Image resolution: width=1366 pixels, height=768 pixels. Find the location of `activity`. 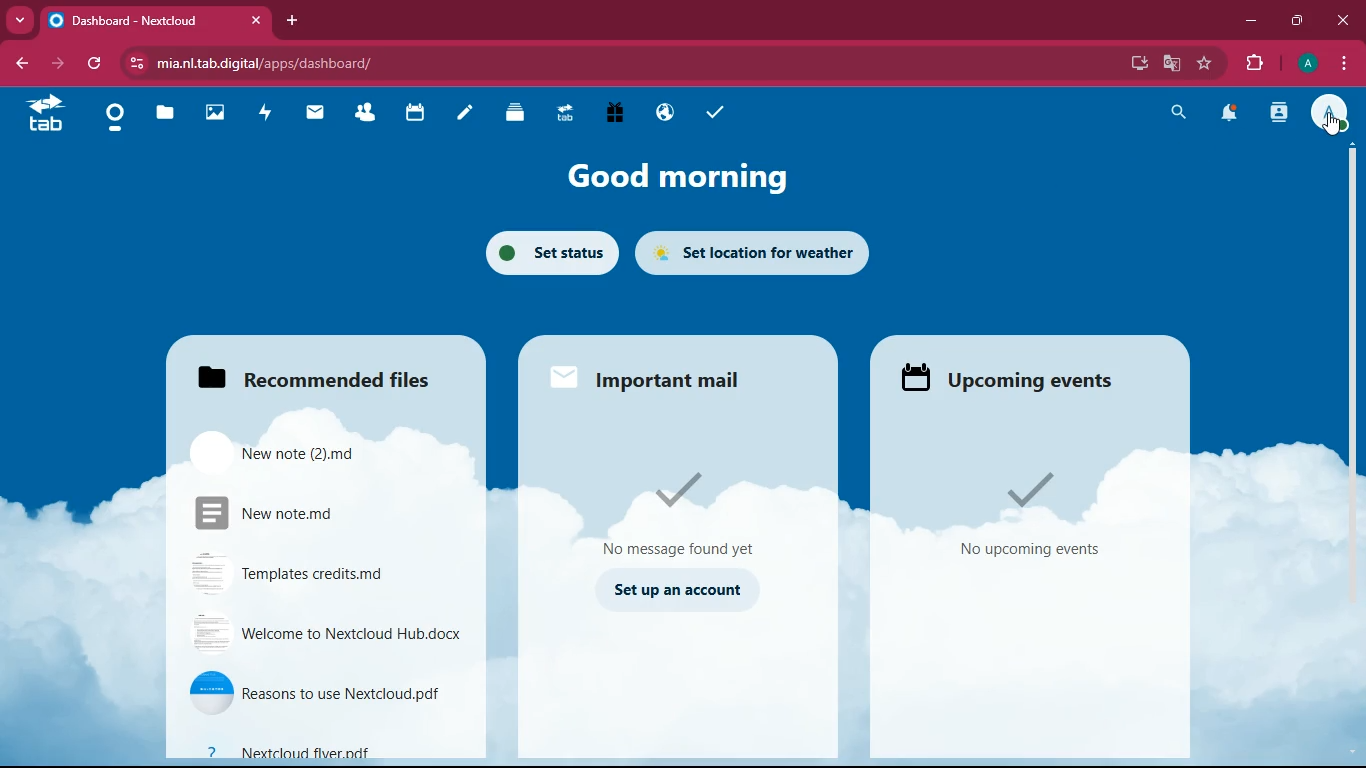

activity is located at coordinates (264, 112).